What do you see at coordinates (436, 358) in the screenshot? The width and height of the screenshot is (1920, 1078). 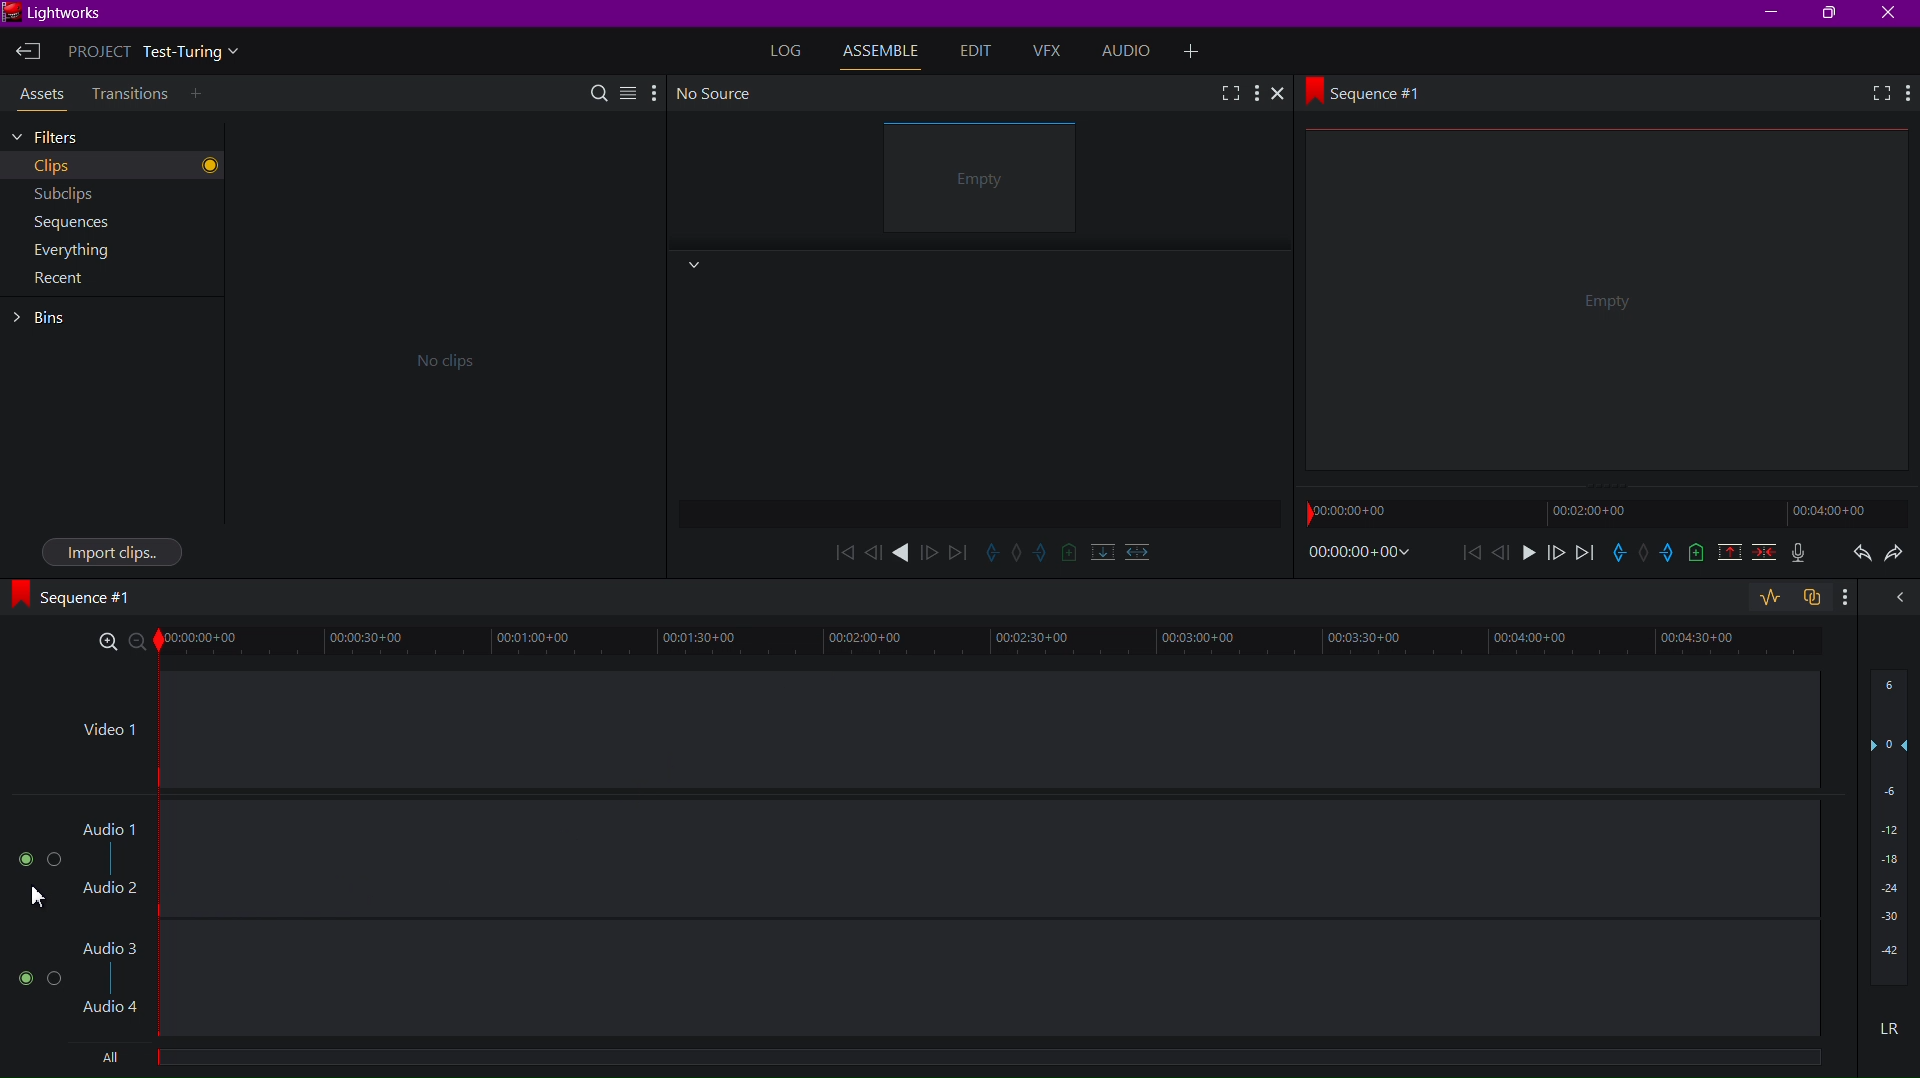 I see `No clips` at bounding box center [436, 358].